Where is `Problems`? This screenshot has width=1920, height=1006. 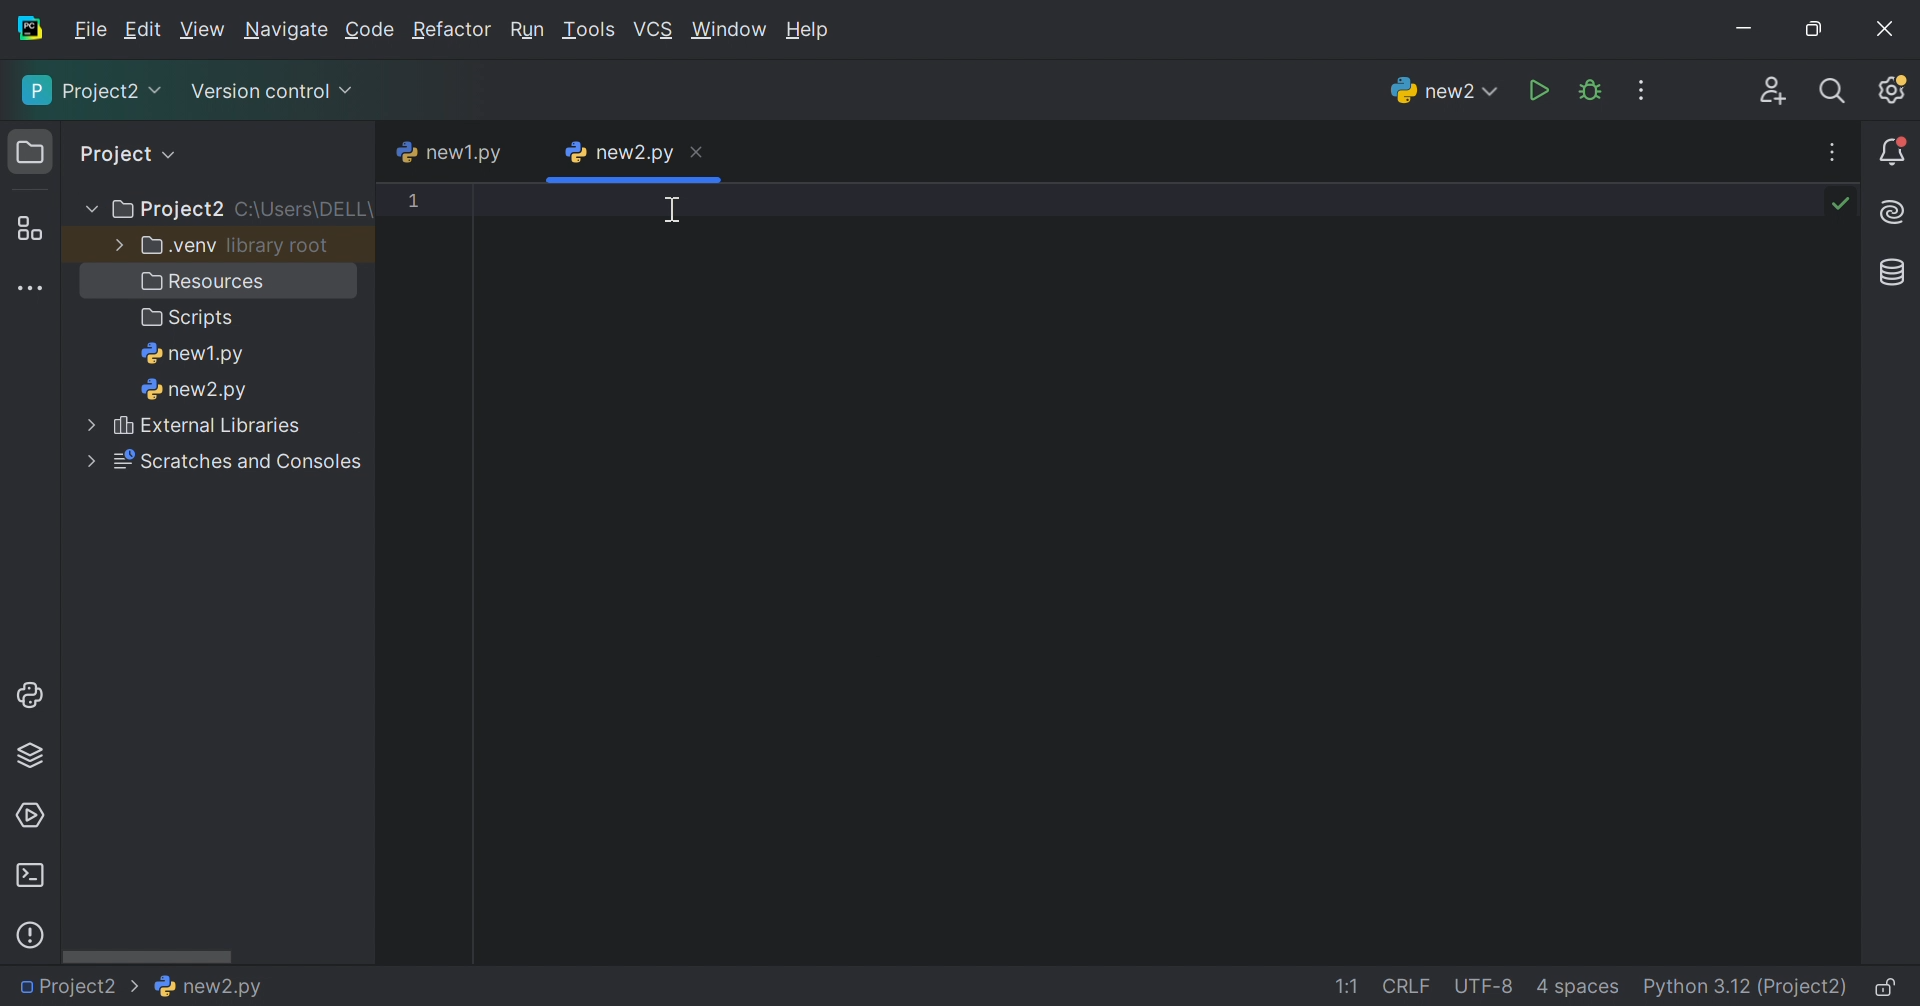
Problems is located at coordinates (33, 936).